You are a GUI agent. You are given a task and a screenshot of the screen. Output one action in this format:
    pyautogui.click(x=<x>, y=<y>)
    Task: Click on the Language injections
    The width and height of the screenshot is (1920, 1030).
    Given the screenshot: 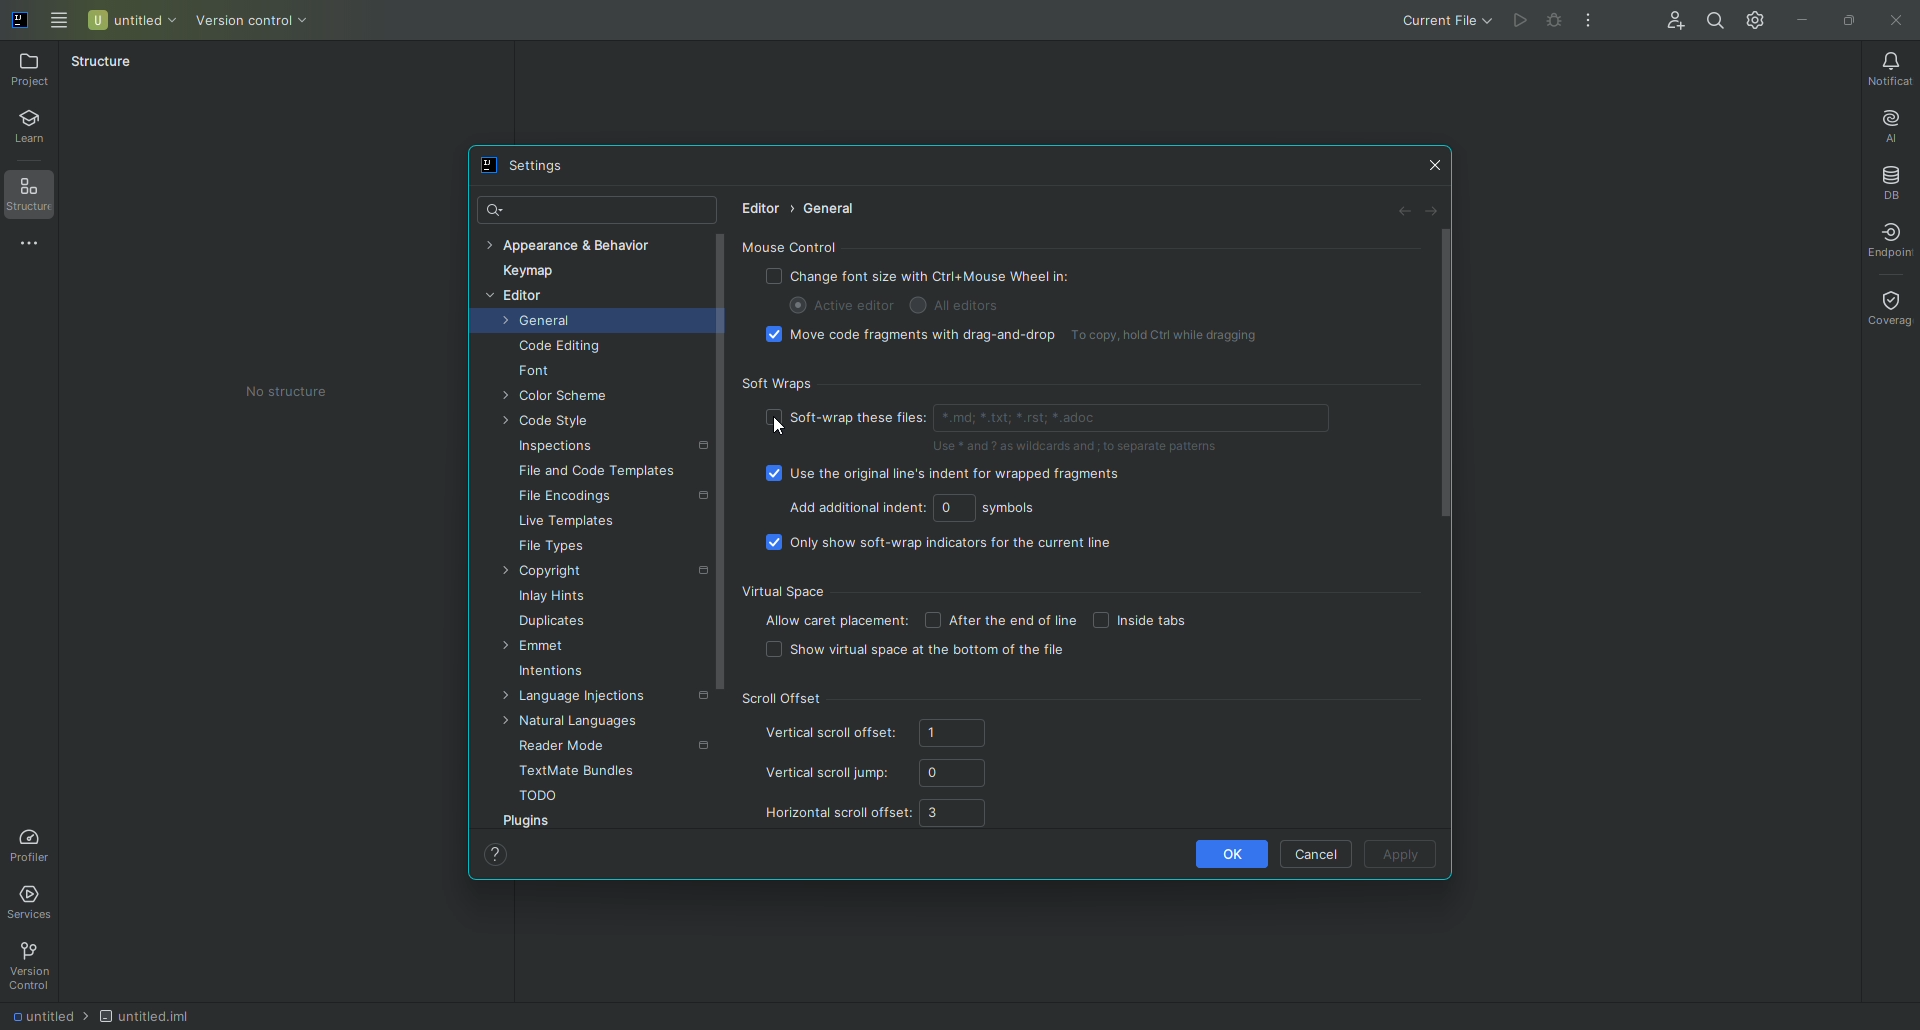 What is the action you would take?
    pyautogui.click(x=572, y=696)
    